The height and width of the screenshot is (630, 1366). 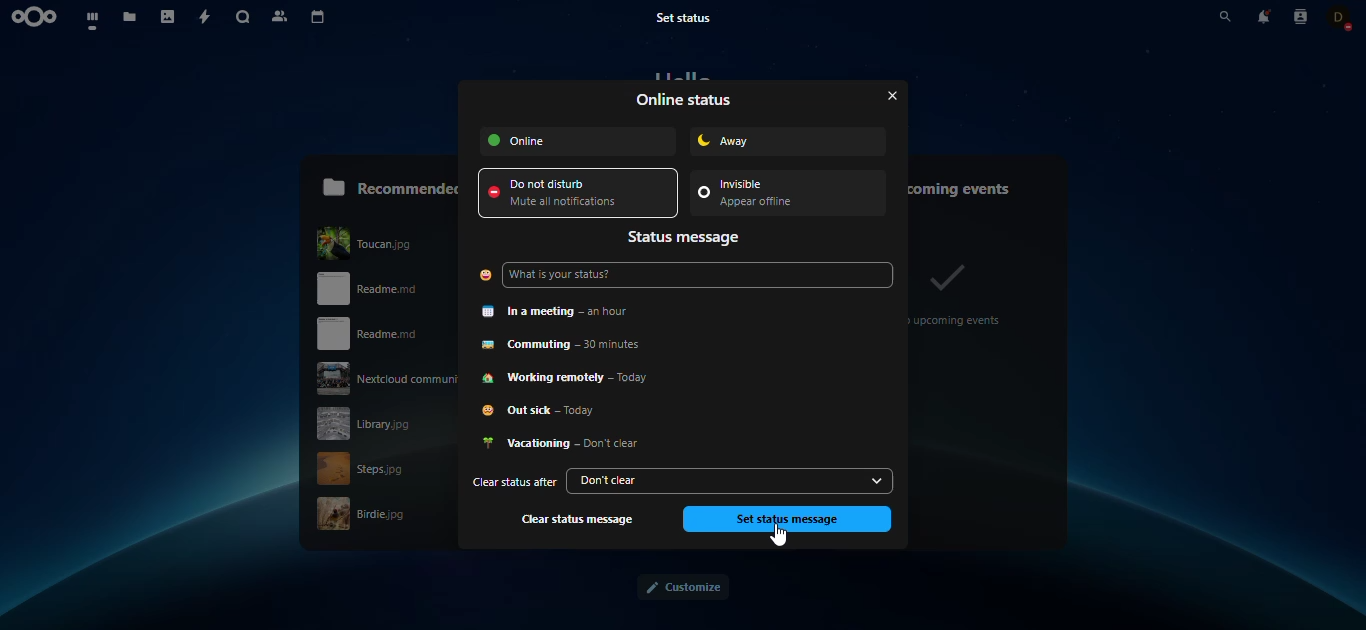 I want to click on customize, so click(x=682, y=588).